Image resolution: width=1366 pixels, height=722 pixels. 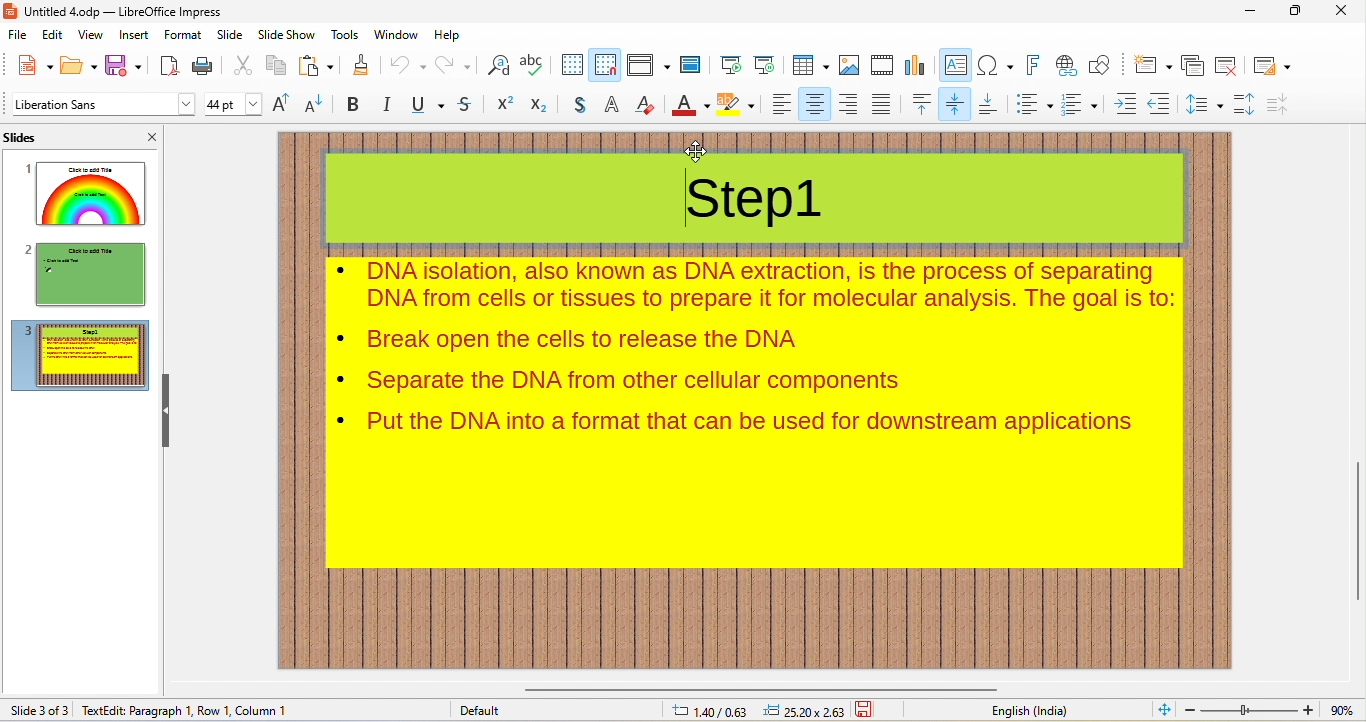 I want to click on english, so click(x=1025, y=711).